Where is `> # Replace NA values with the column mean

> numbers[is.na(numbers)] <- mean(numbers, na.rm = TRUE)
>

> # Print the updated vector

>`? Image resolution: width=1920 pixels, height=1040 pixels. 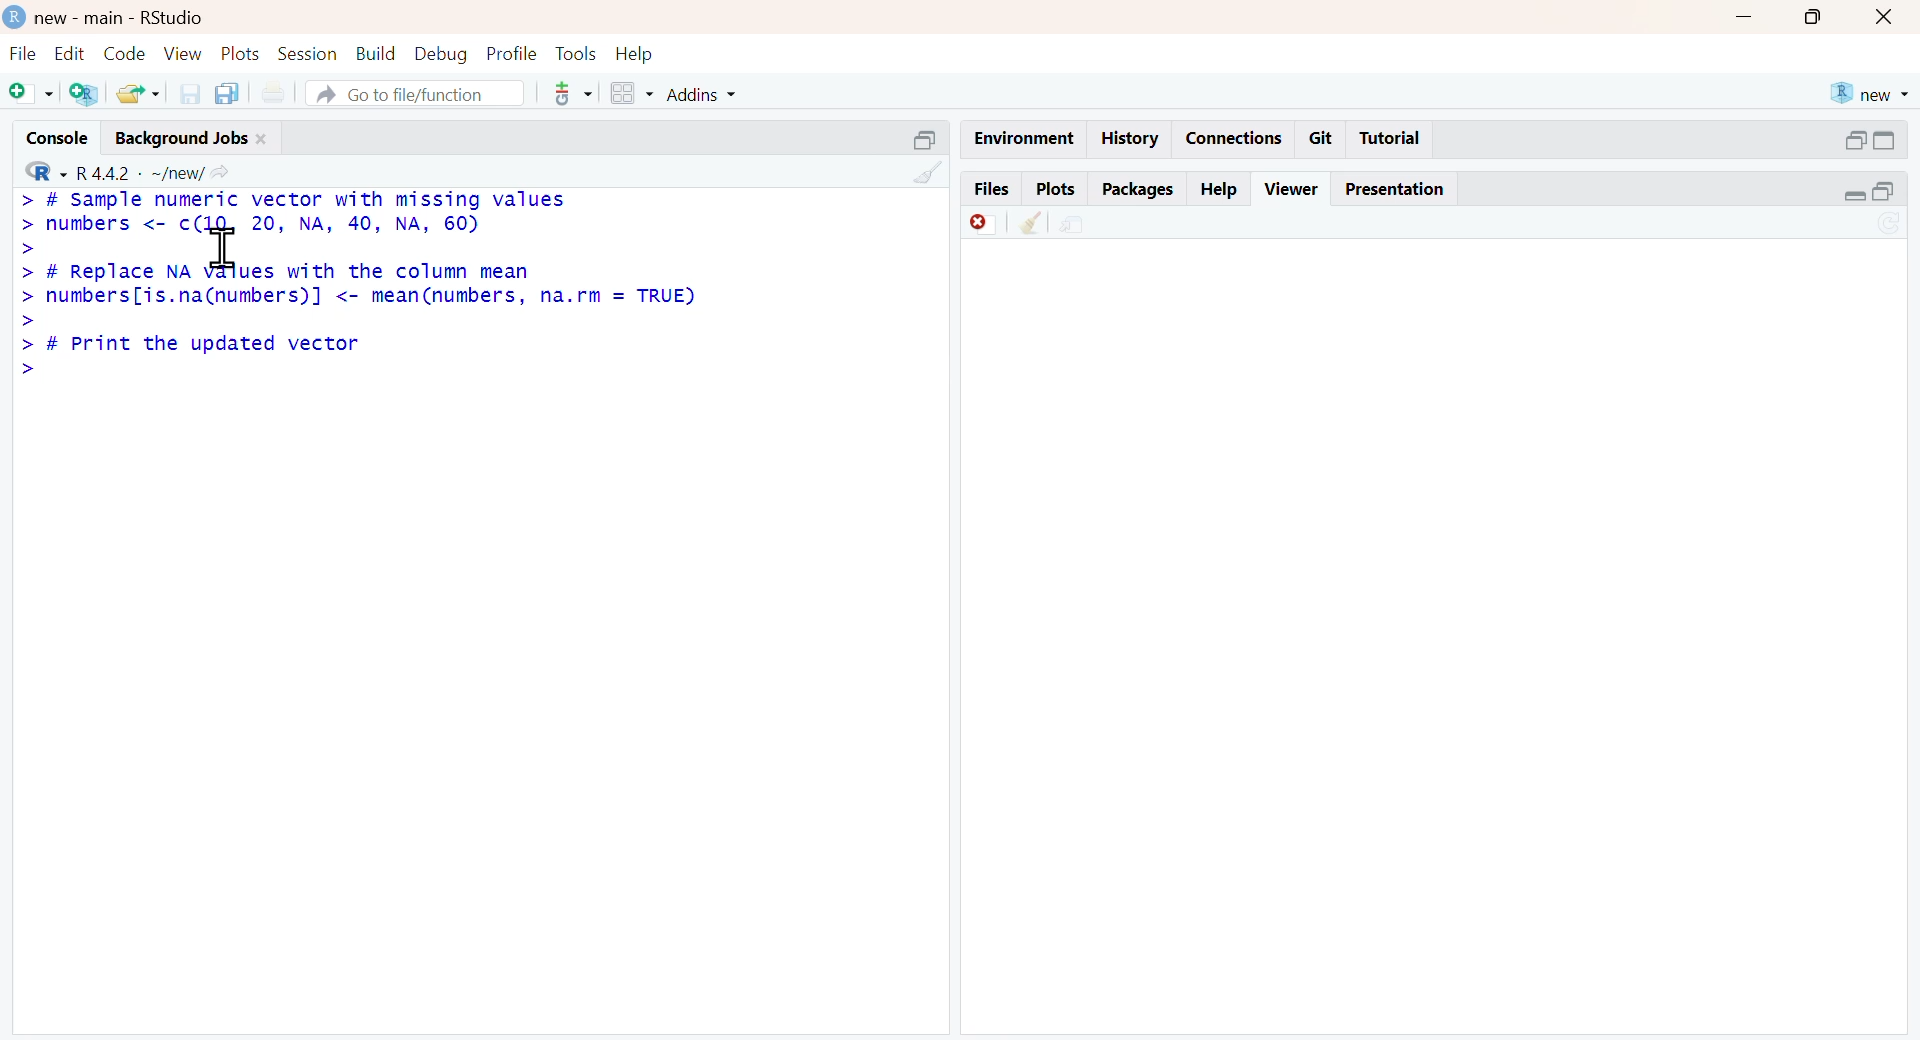 > # Replace NA values with the column mean

> numbers[is.na(numbers)] <- mean(numbers, na.rm = TRUE)
>

> # Print the updated vector

> is located at coordinates (360, 322).